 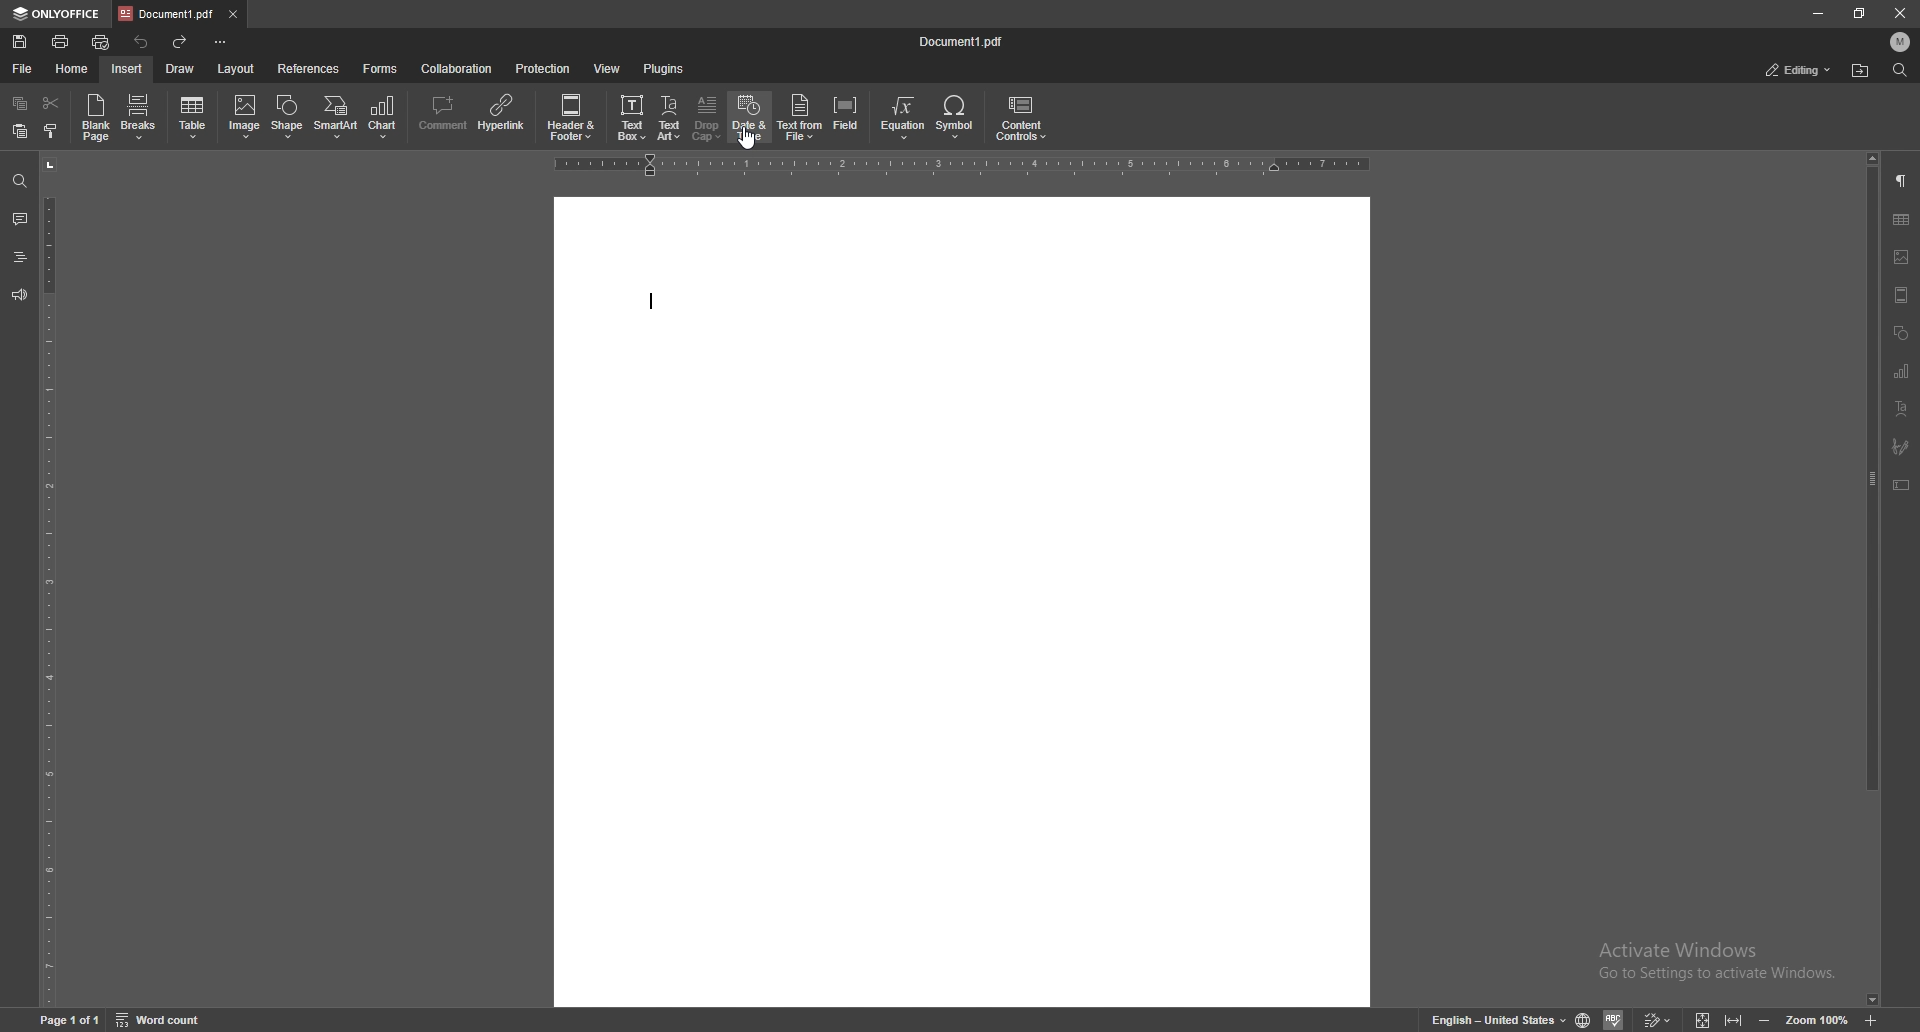 I want to click on find in folder, so click(x=1860, y=71).